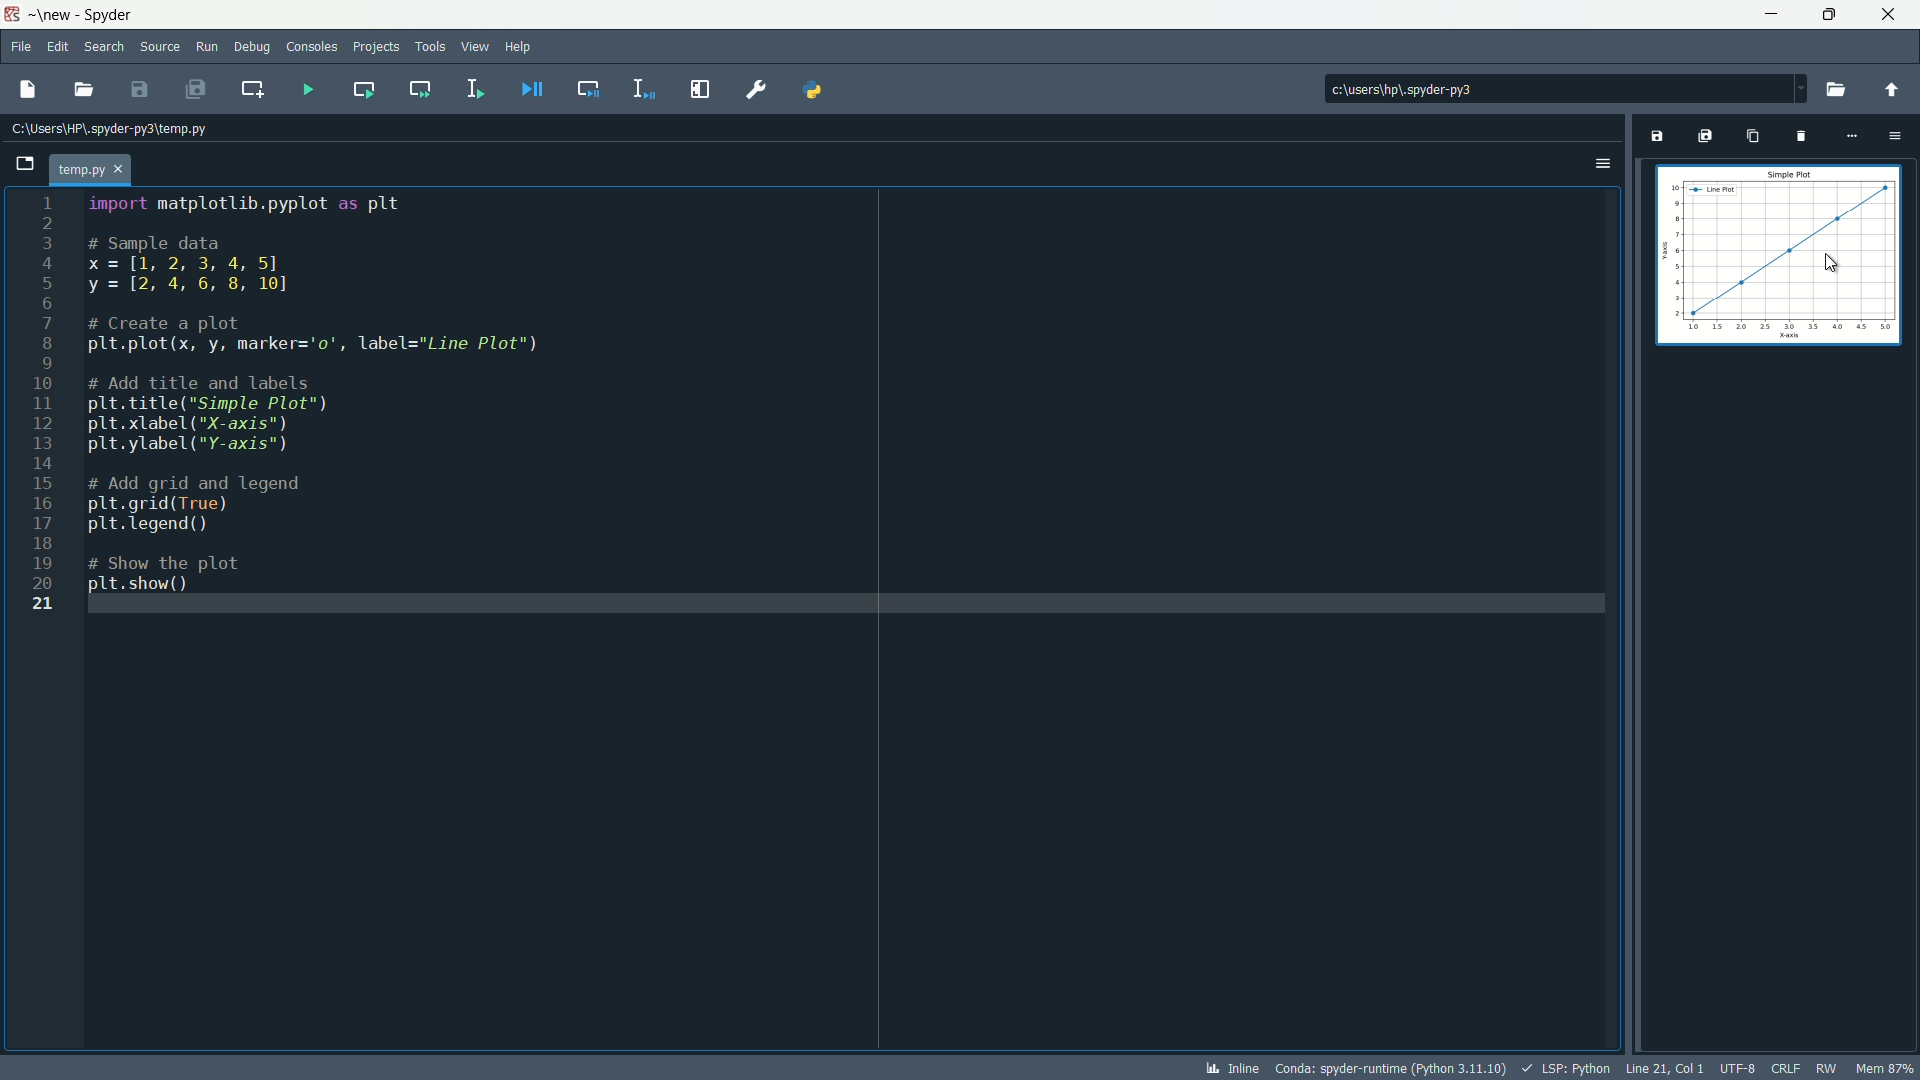 The width and height of the screenshot is (1920, 1080). I want to click on inline, so click(1232, 1068).